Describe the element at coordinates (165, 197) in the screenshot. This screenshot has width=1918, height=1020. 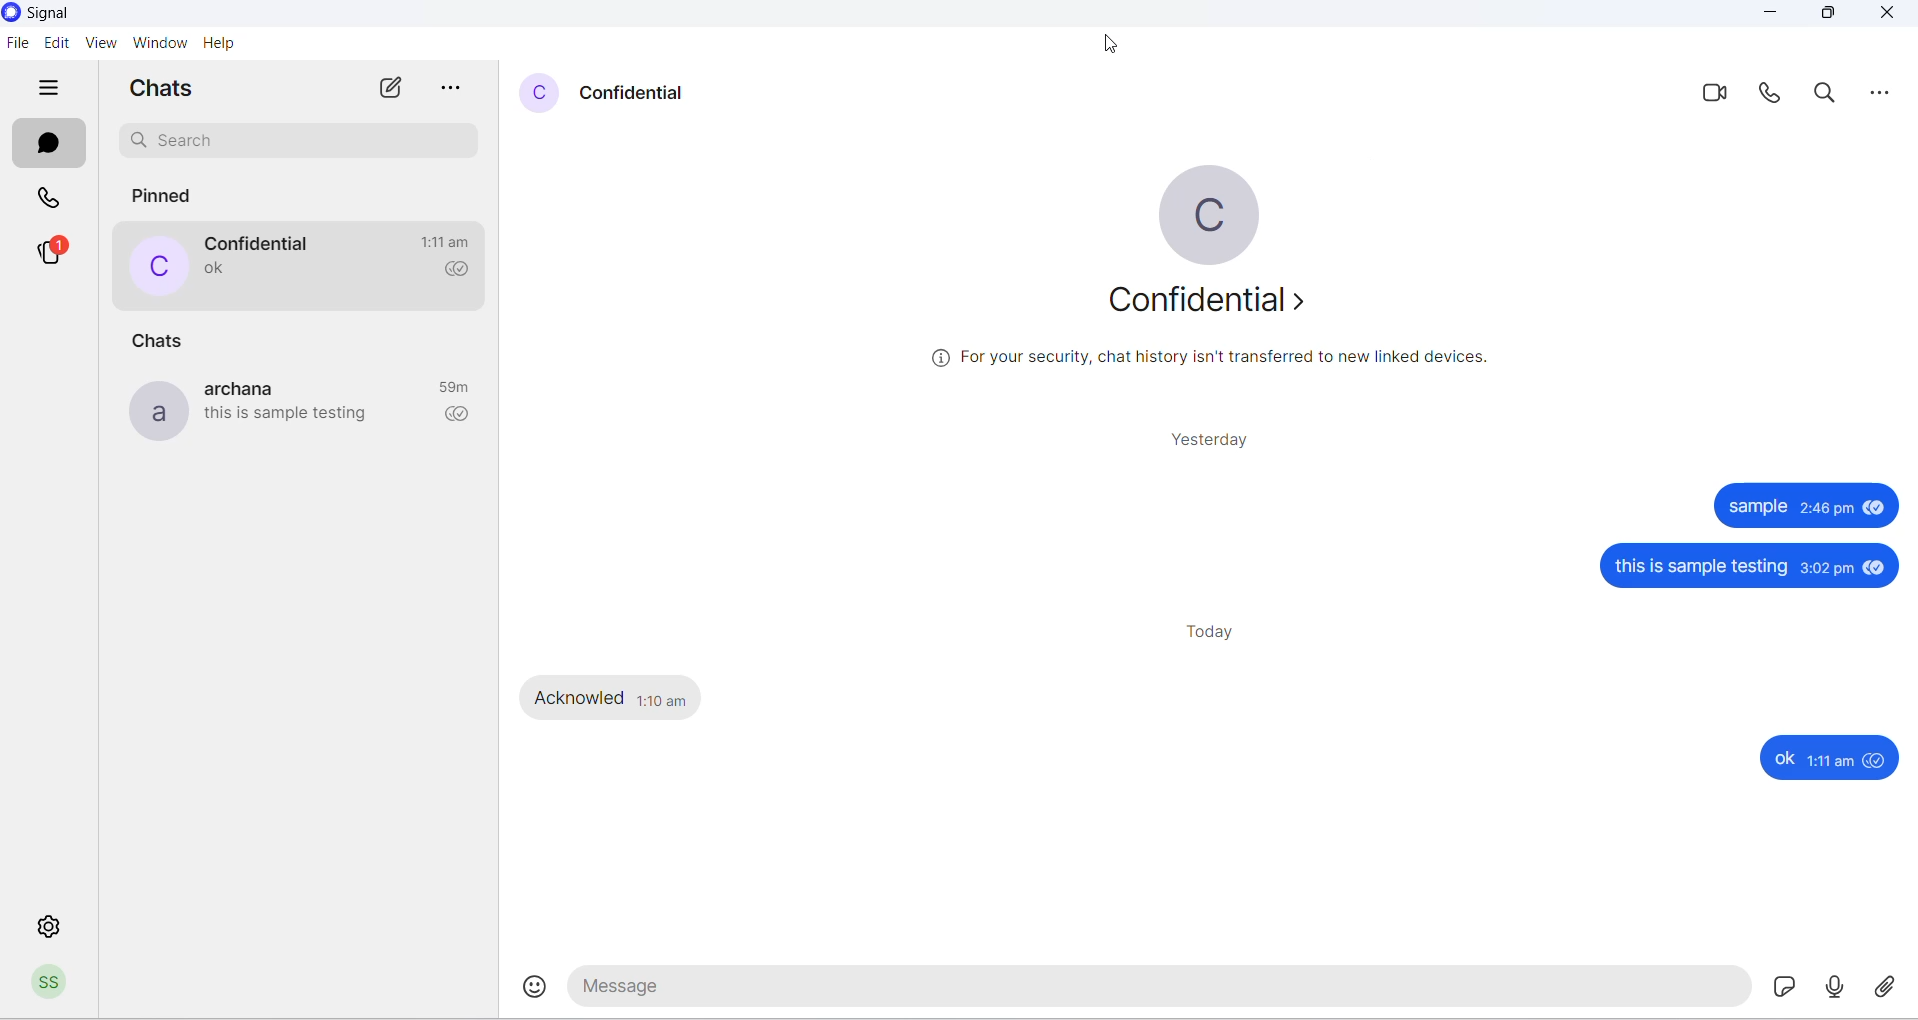
I see `pinned chats heading` at that location.